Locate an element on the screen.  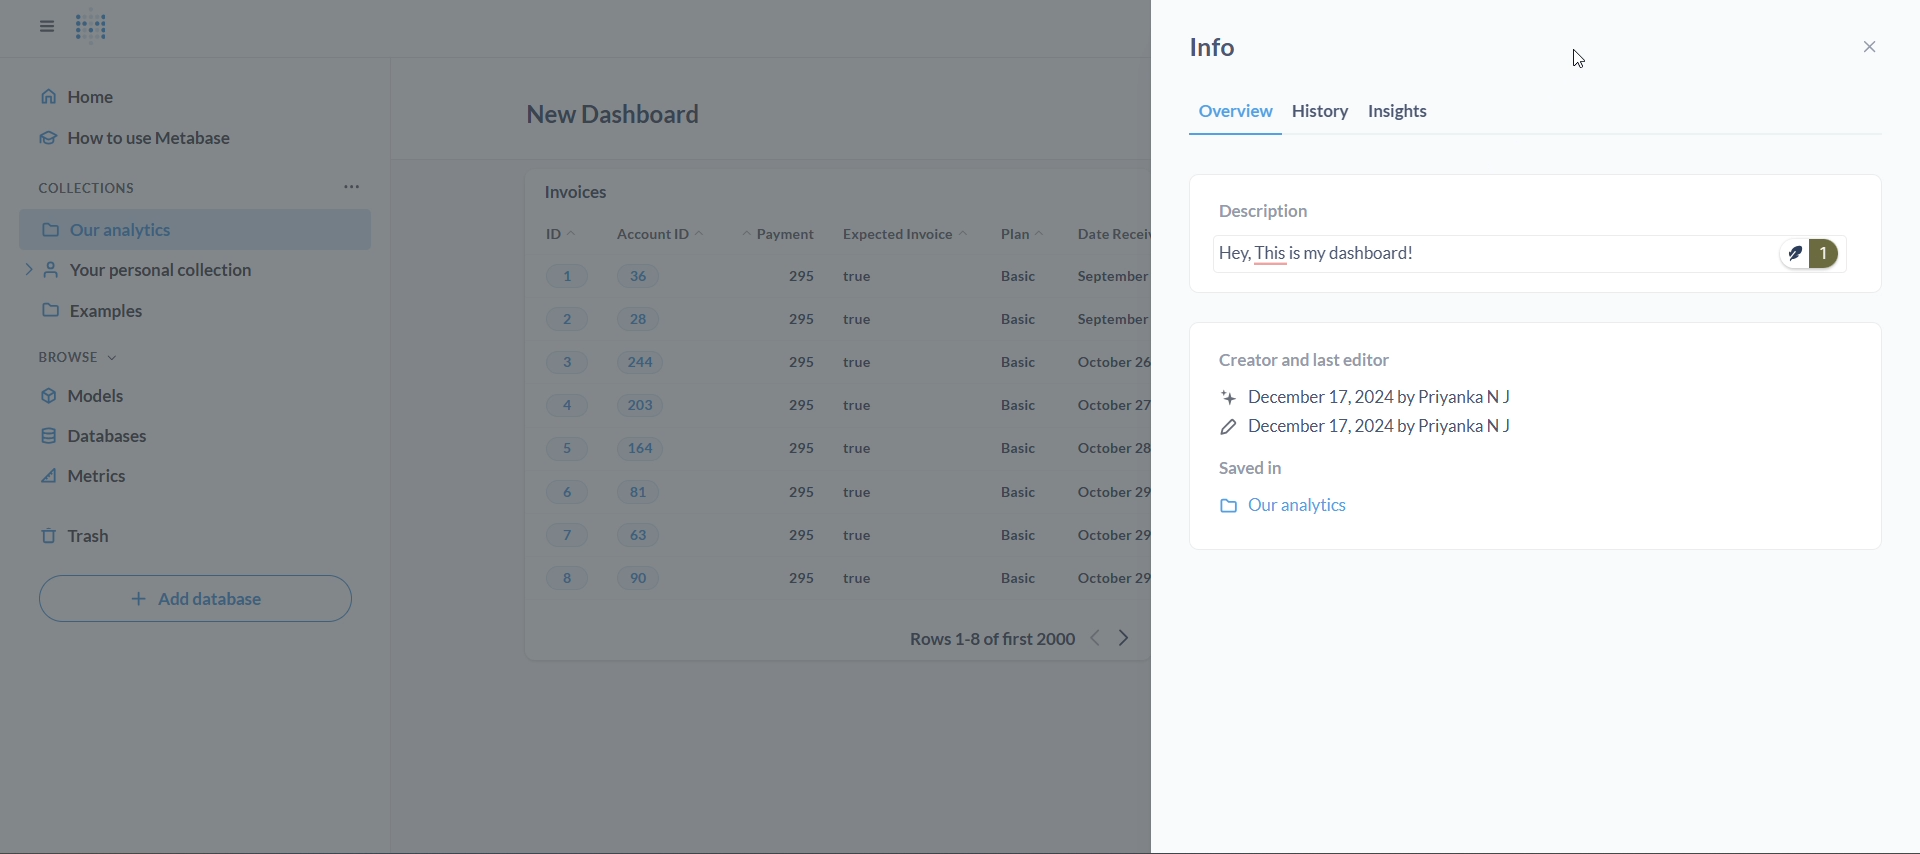
october 29 is located at coordinates (1111, 492).